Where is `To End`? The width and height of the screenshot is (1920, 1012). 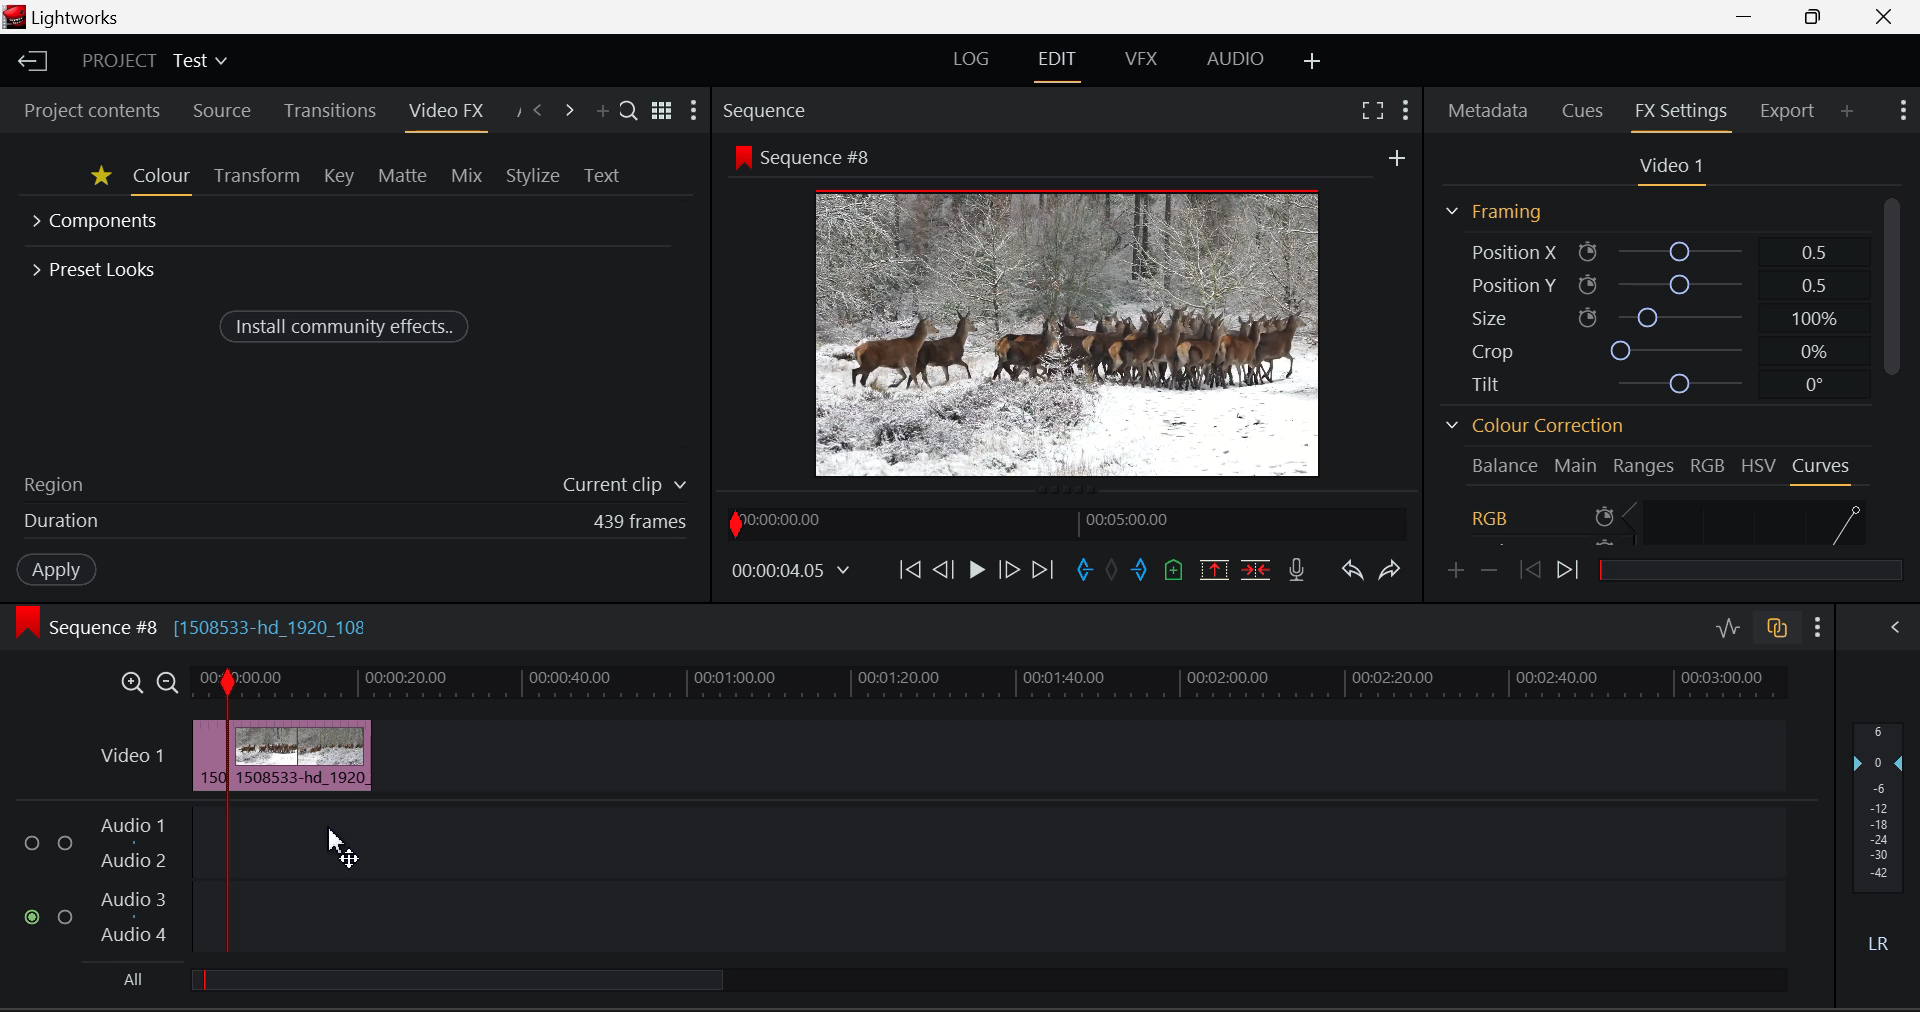
To End is located at coordinates (1047, 570).